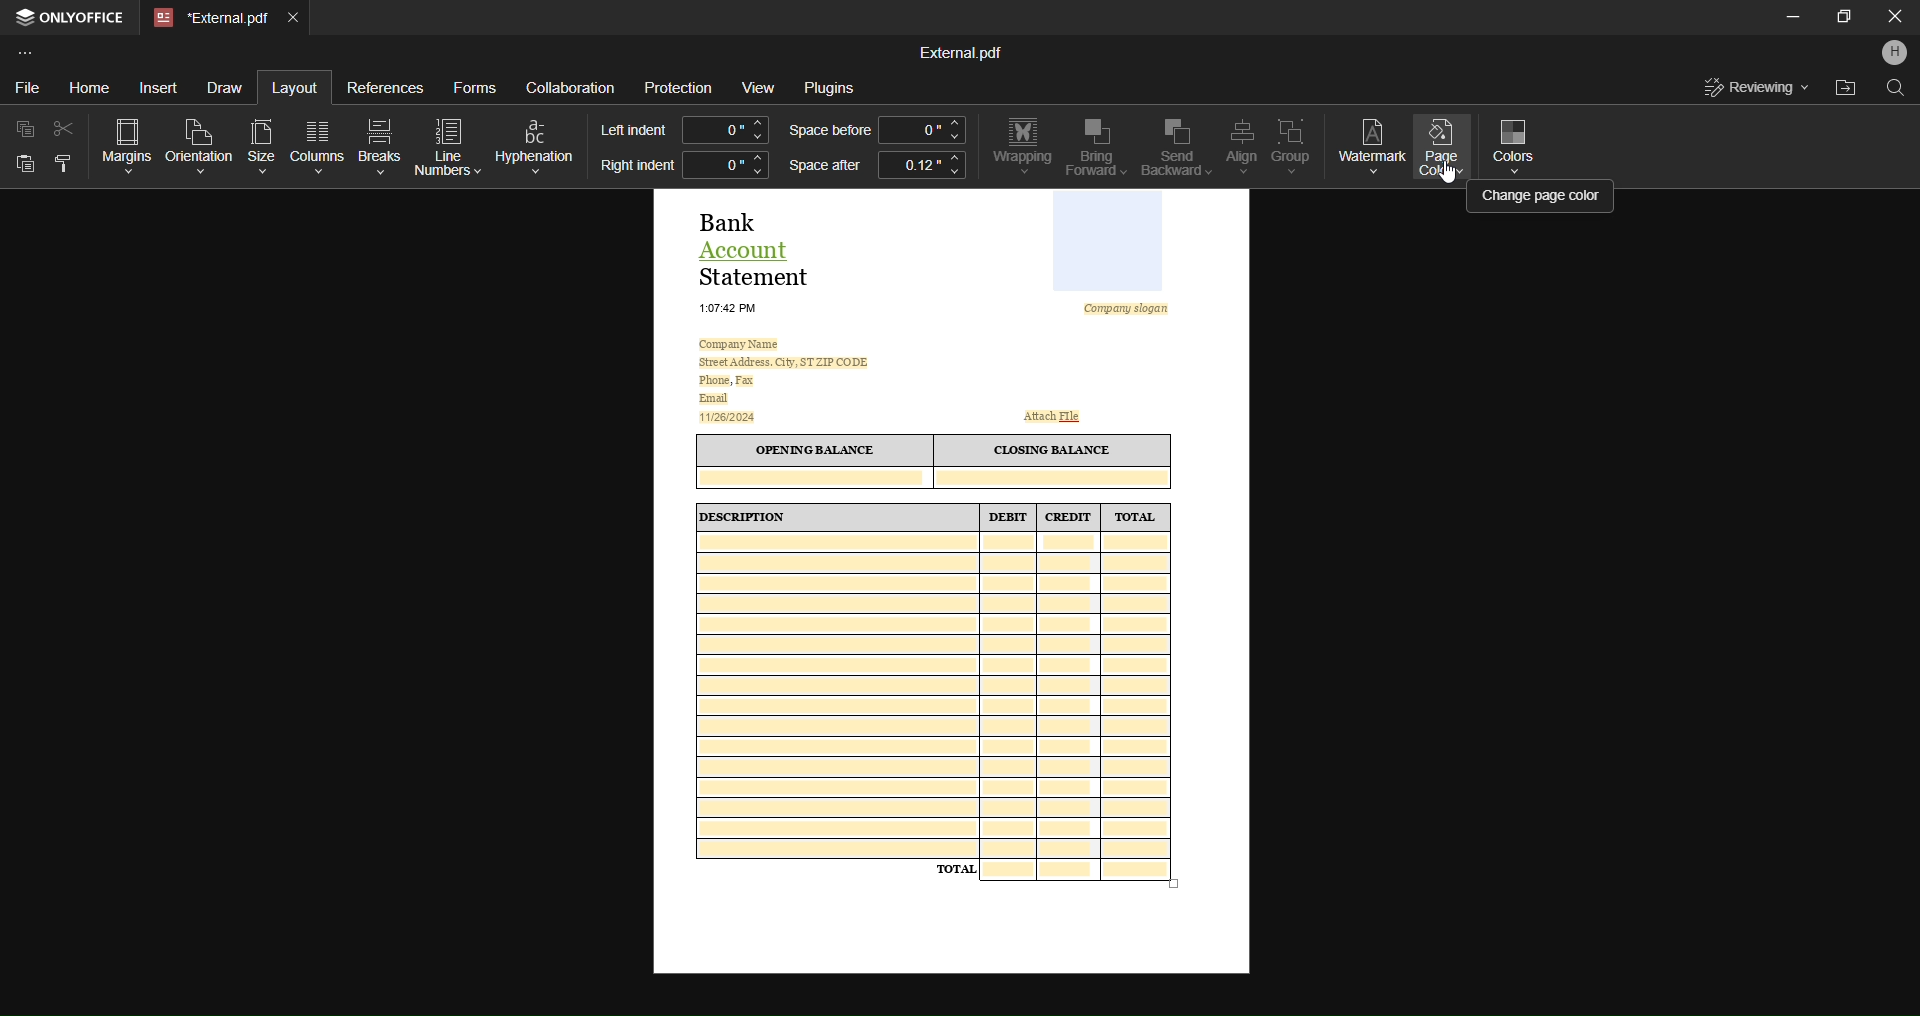  What do you see at coordinates (1520, 144) in the screenshot?
I see `Colors` at bounding box center [1520, 144].